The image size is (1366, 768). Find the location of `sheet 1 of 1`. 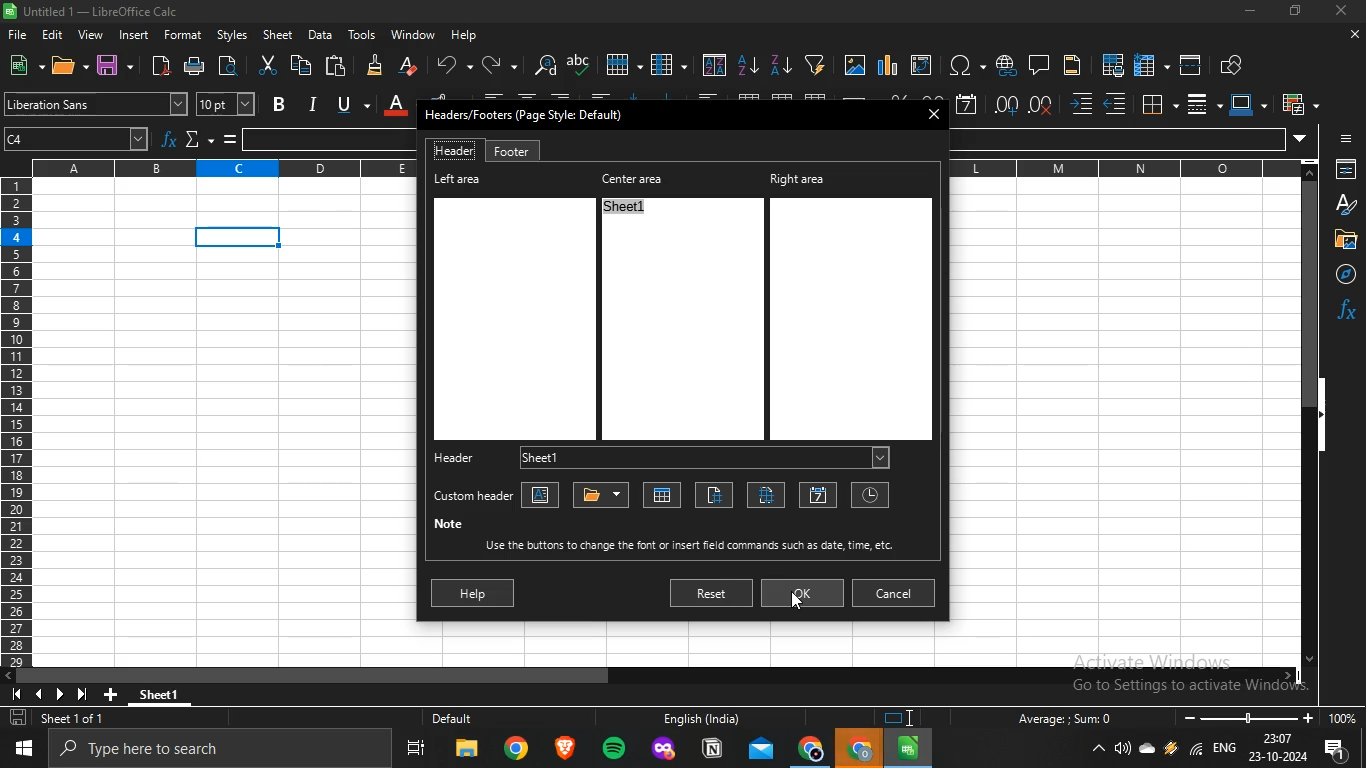

sheet 1 of 1 is located at coordinates (61, 719).